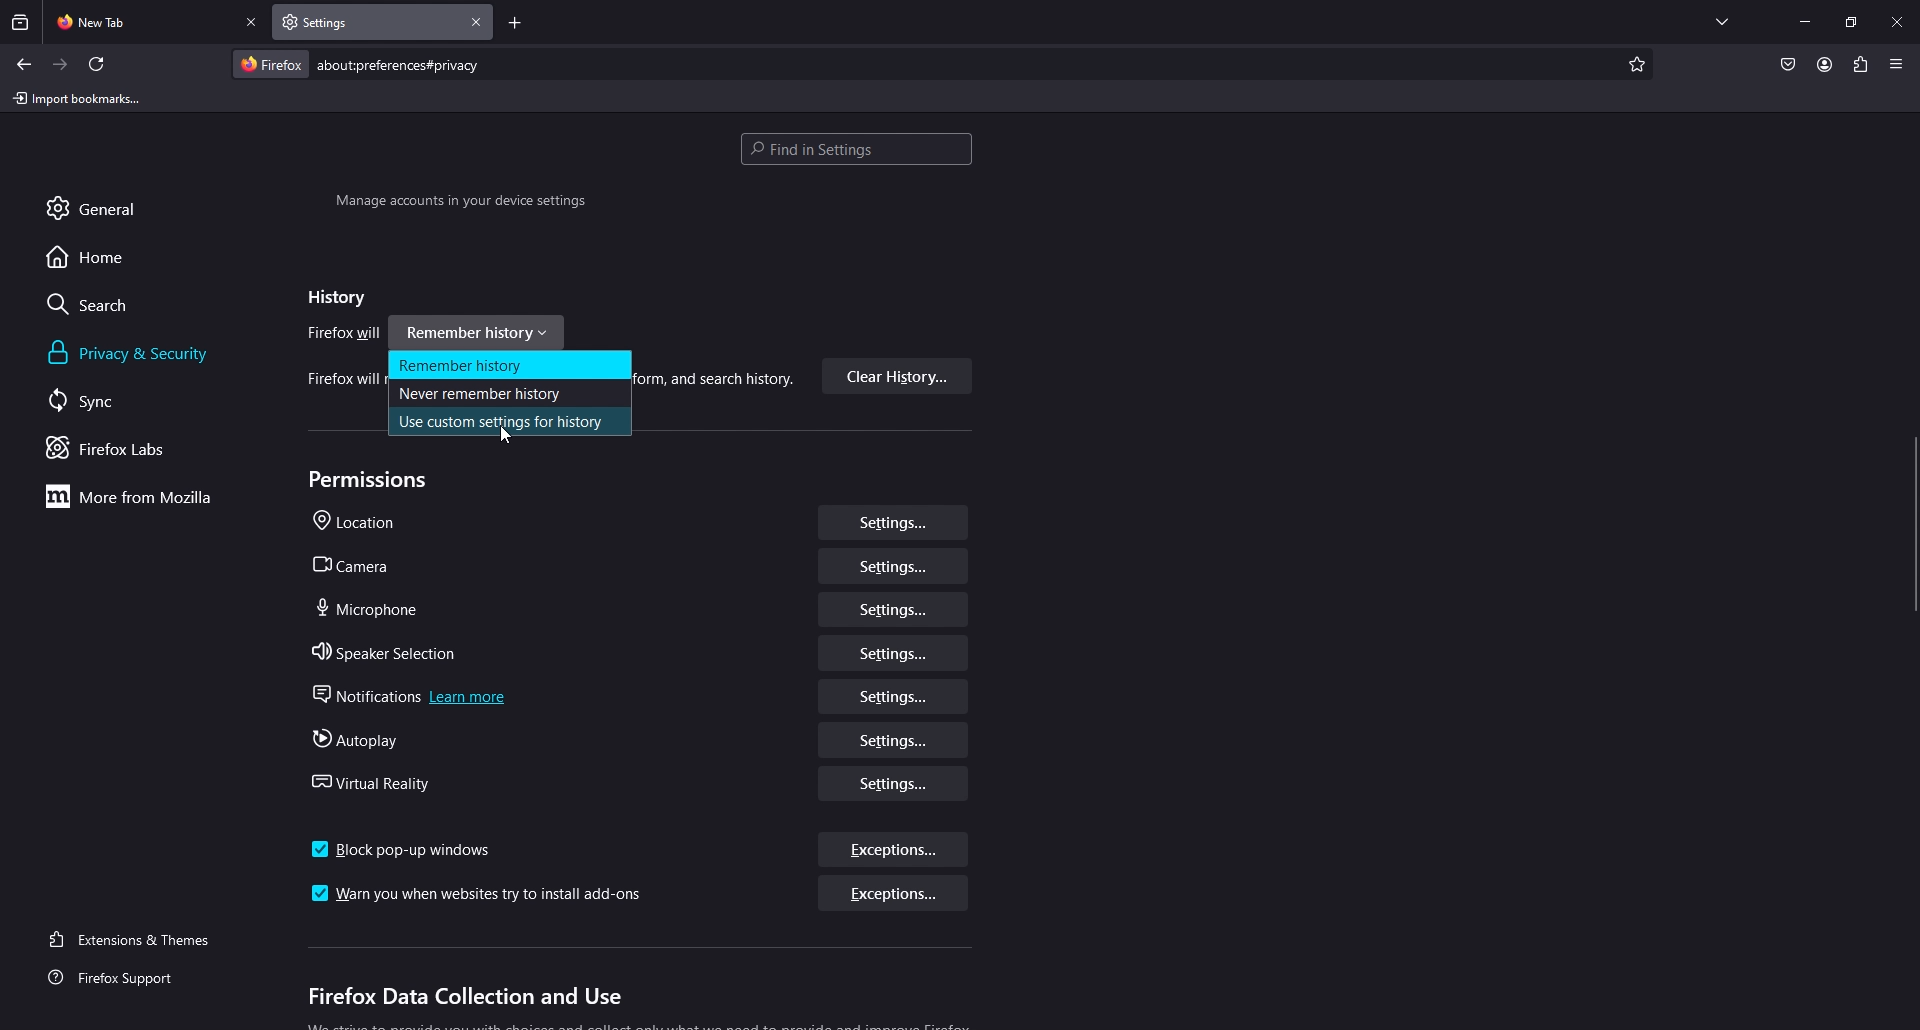 Image resolution: width=1920 pixels, height=1030 pixels. What do you see at coordinates (896, 697) in the screenshot?
I see `settings` at bounding box center [896, 697].